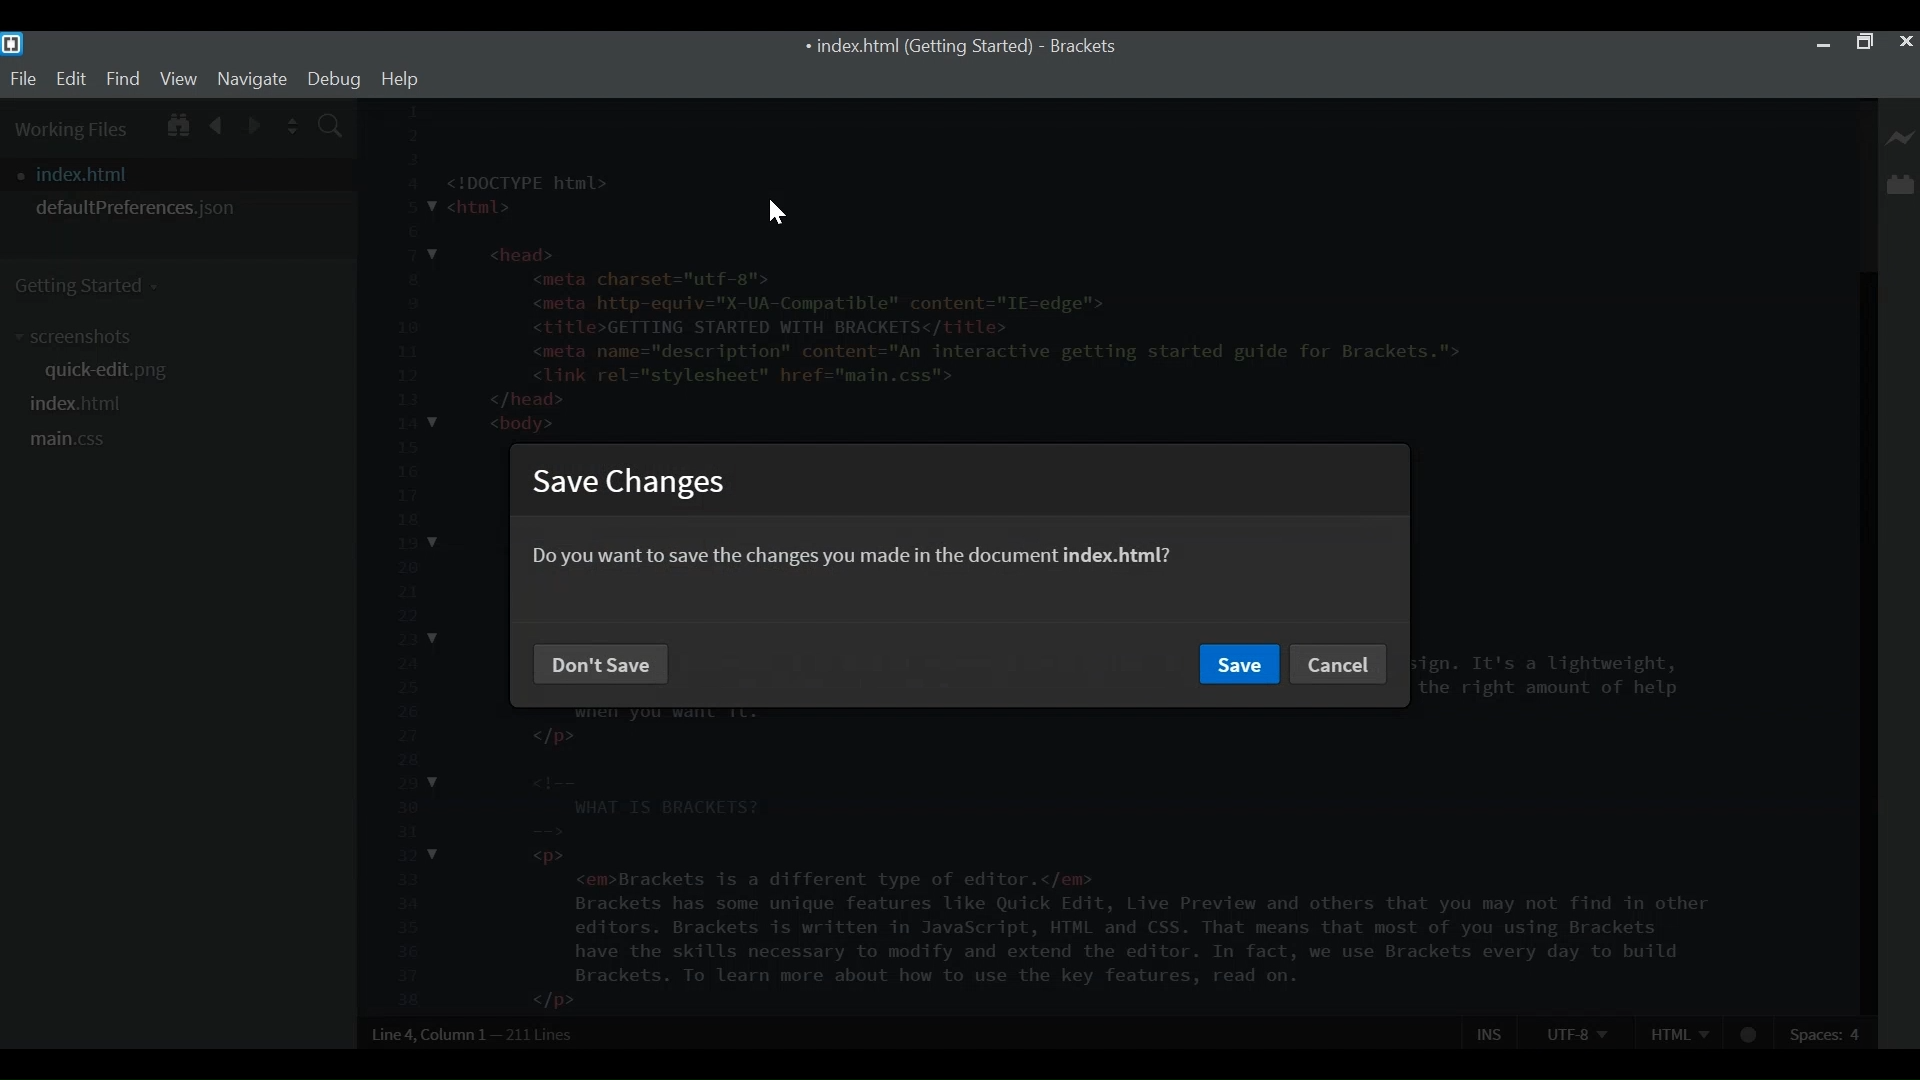 Image resolution: width=1920 pixels, height=1080 pixels. Describe the element at coordinates (1828, 1033) in the screenshot. I see `Spaces: 4` at that location.